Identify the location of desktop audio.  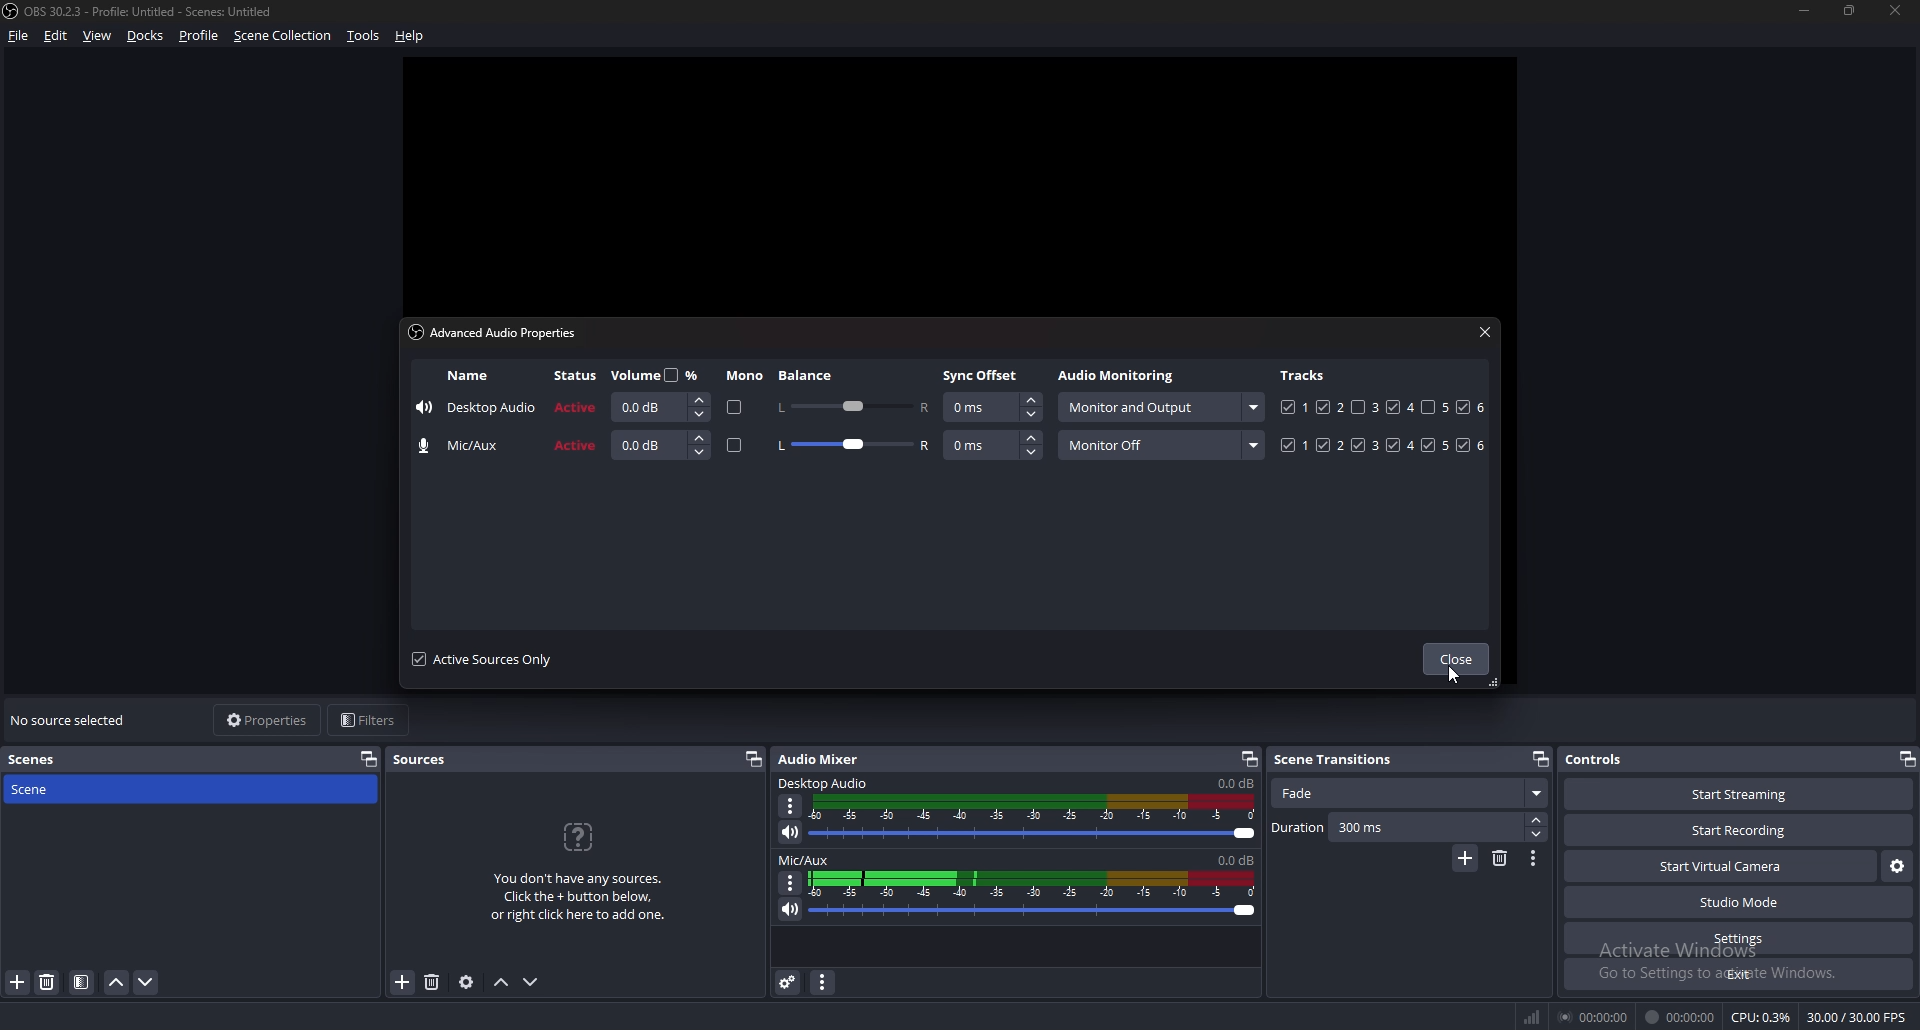
(826, 784).